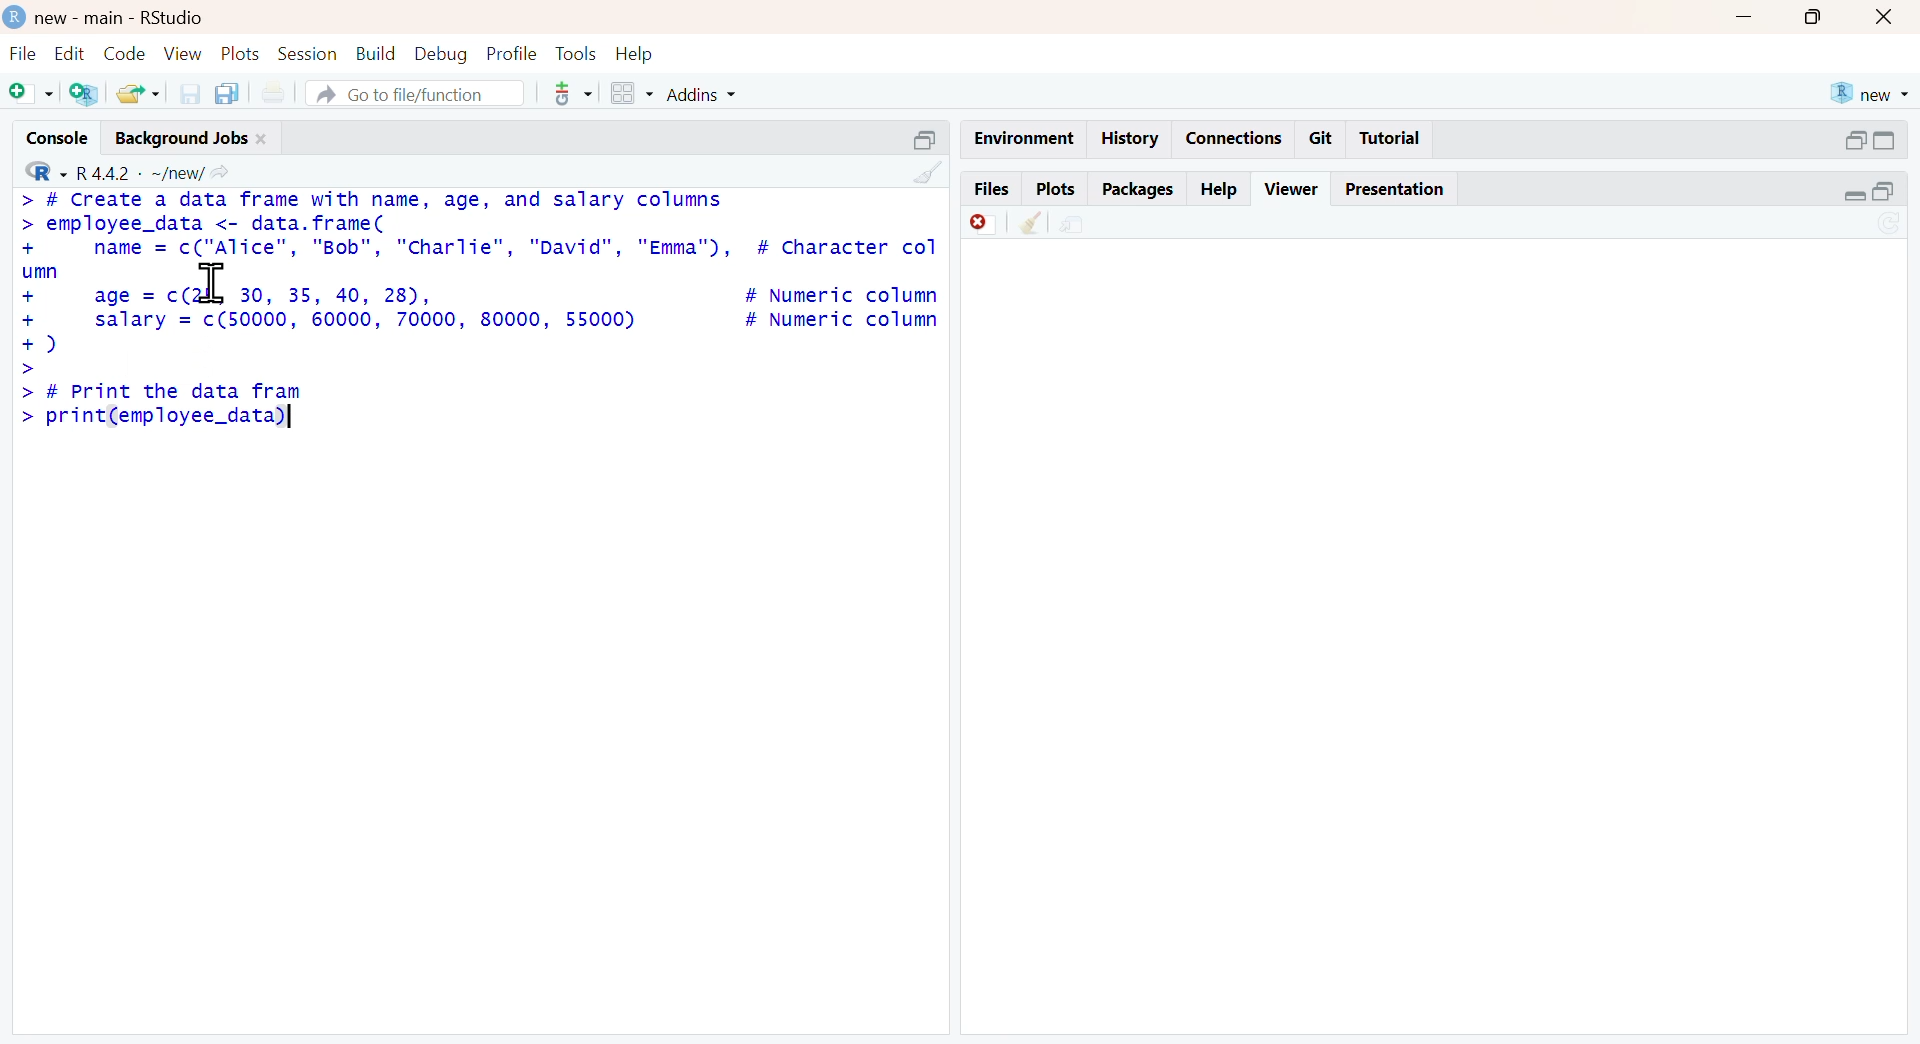 The width and height of the screenshot is (1920, 1044). What do you see at coordinates (1870, 90) in the screenshot?
I see `new R project` at bounding box center [1870, 90].